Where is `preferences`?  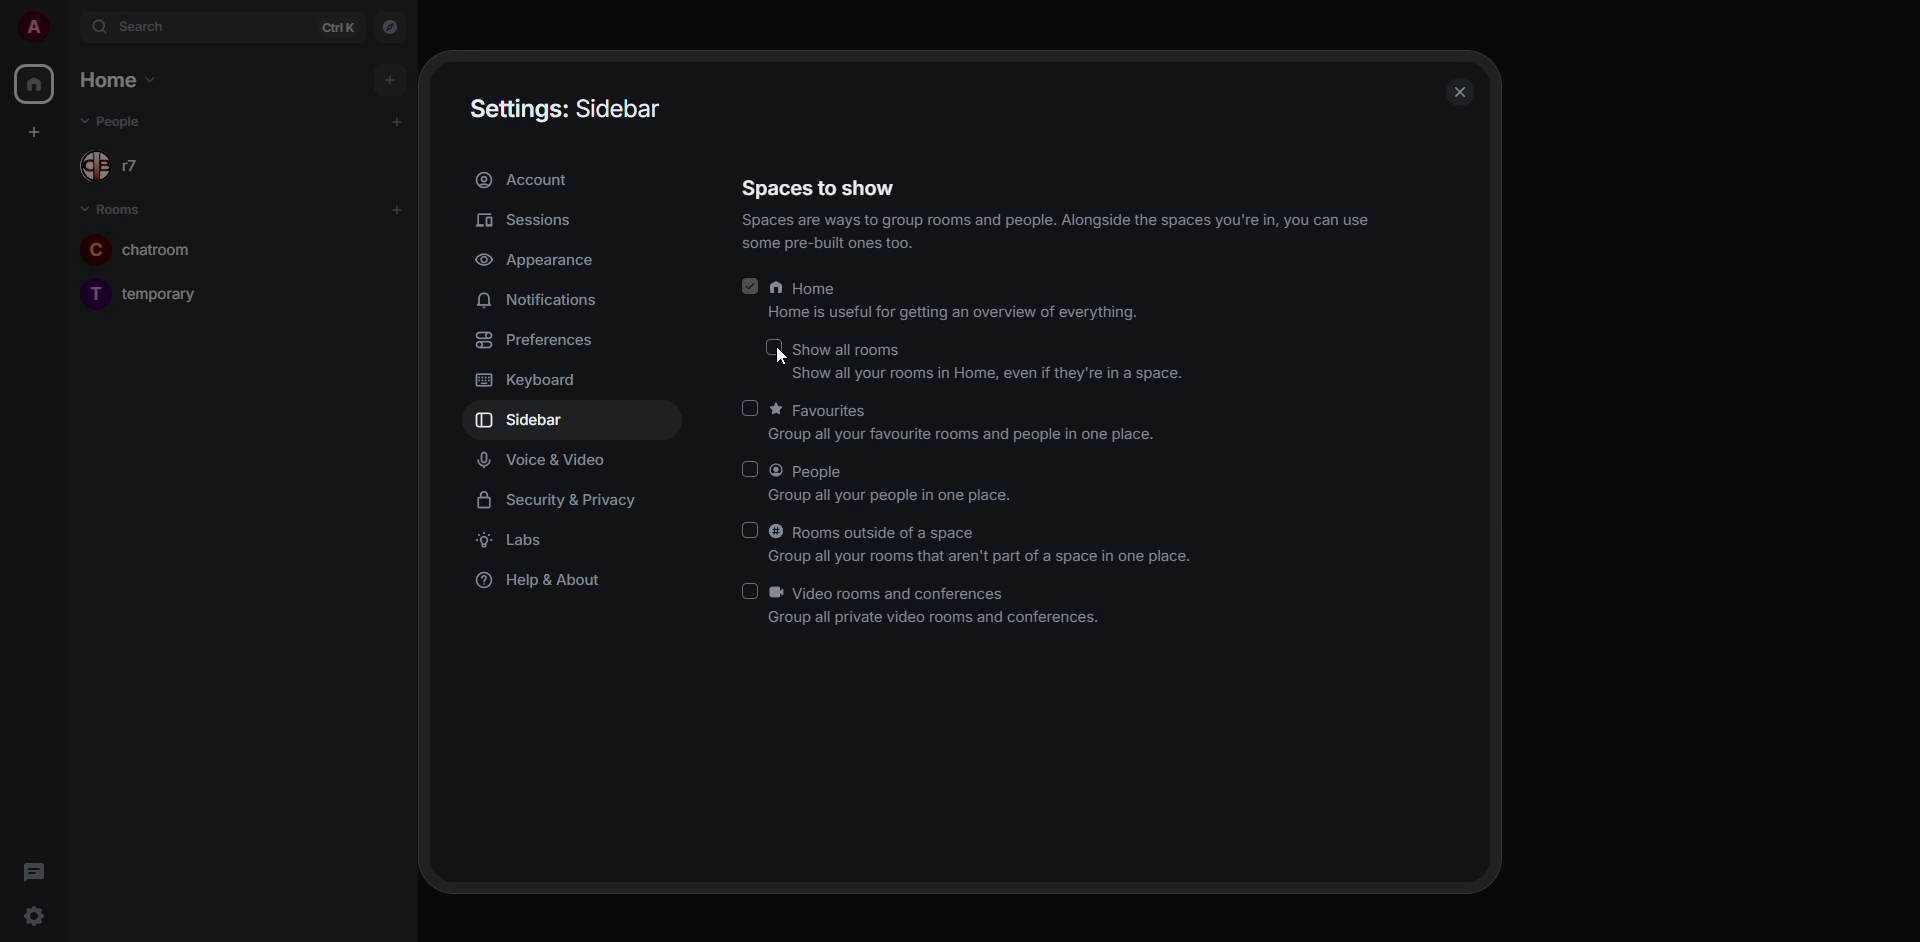 preferences is located at coordinates (535, 340).